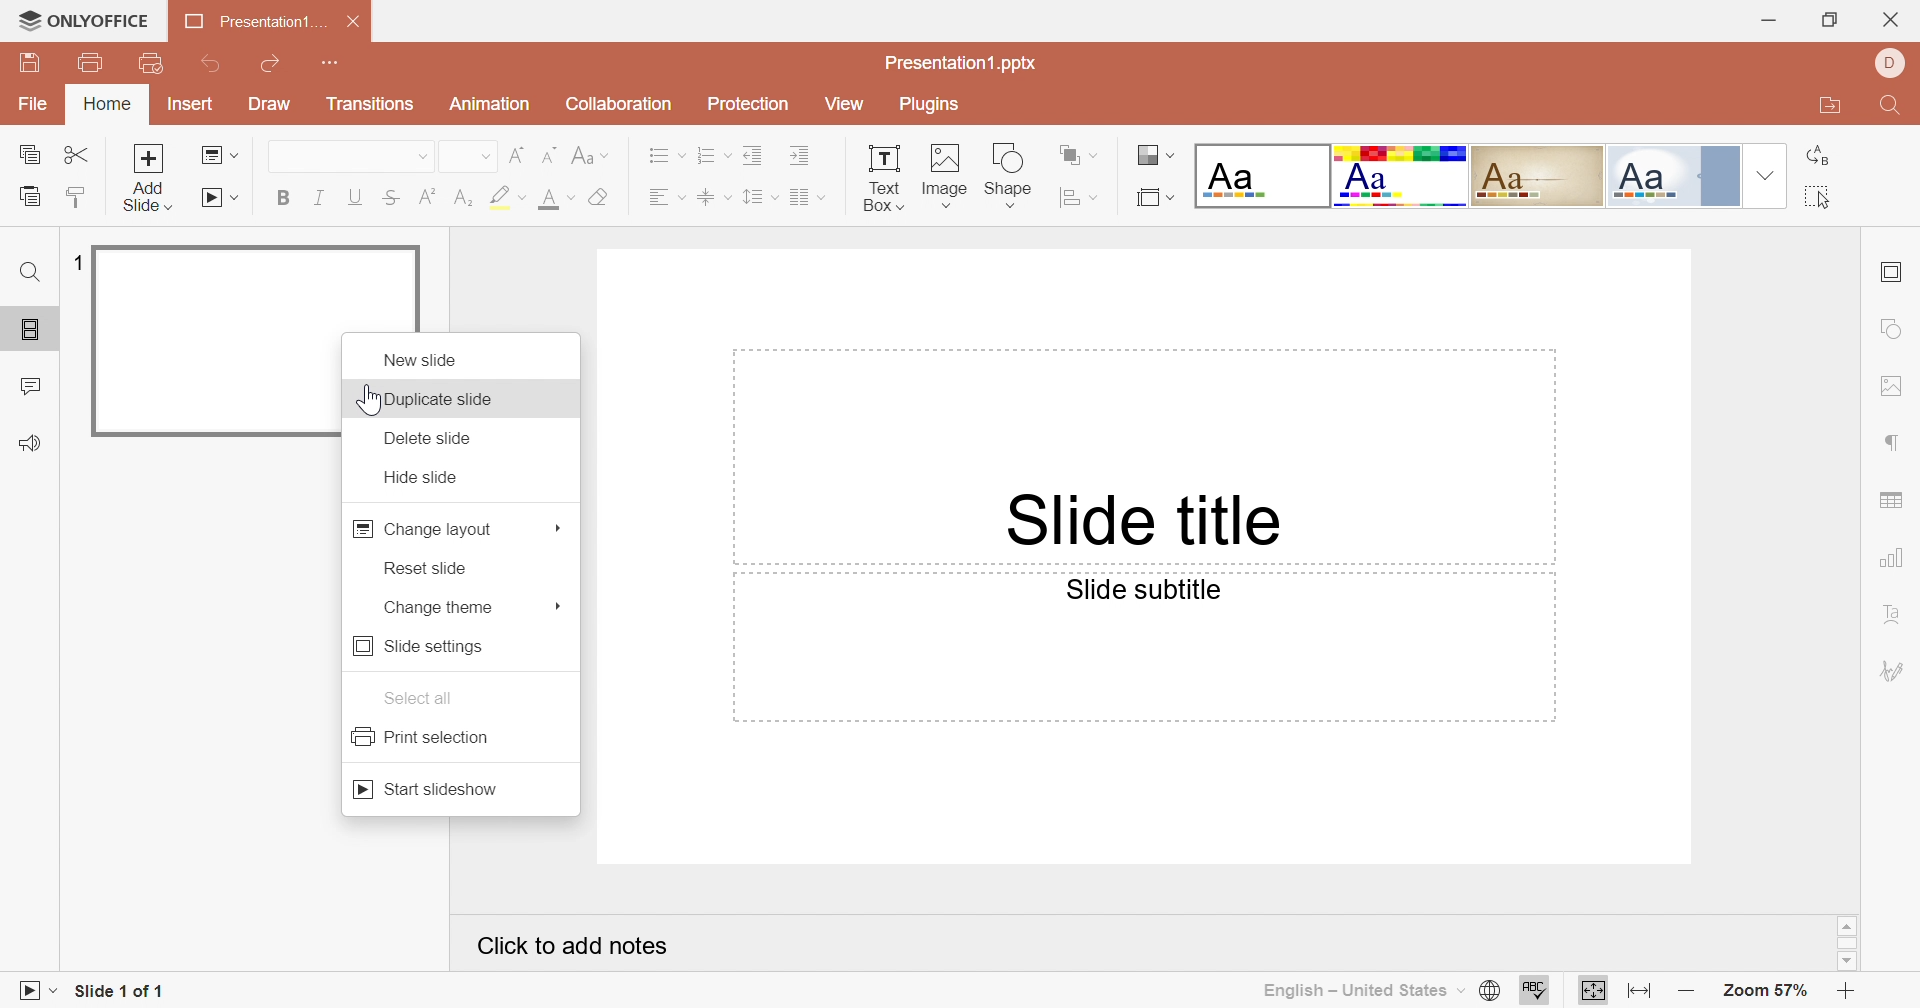  What do you see at coordinates (81, 151) in the screenshot?
I see `Cut` at bounding box center [81, 151].